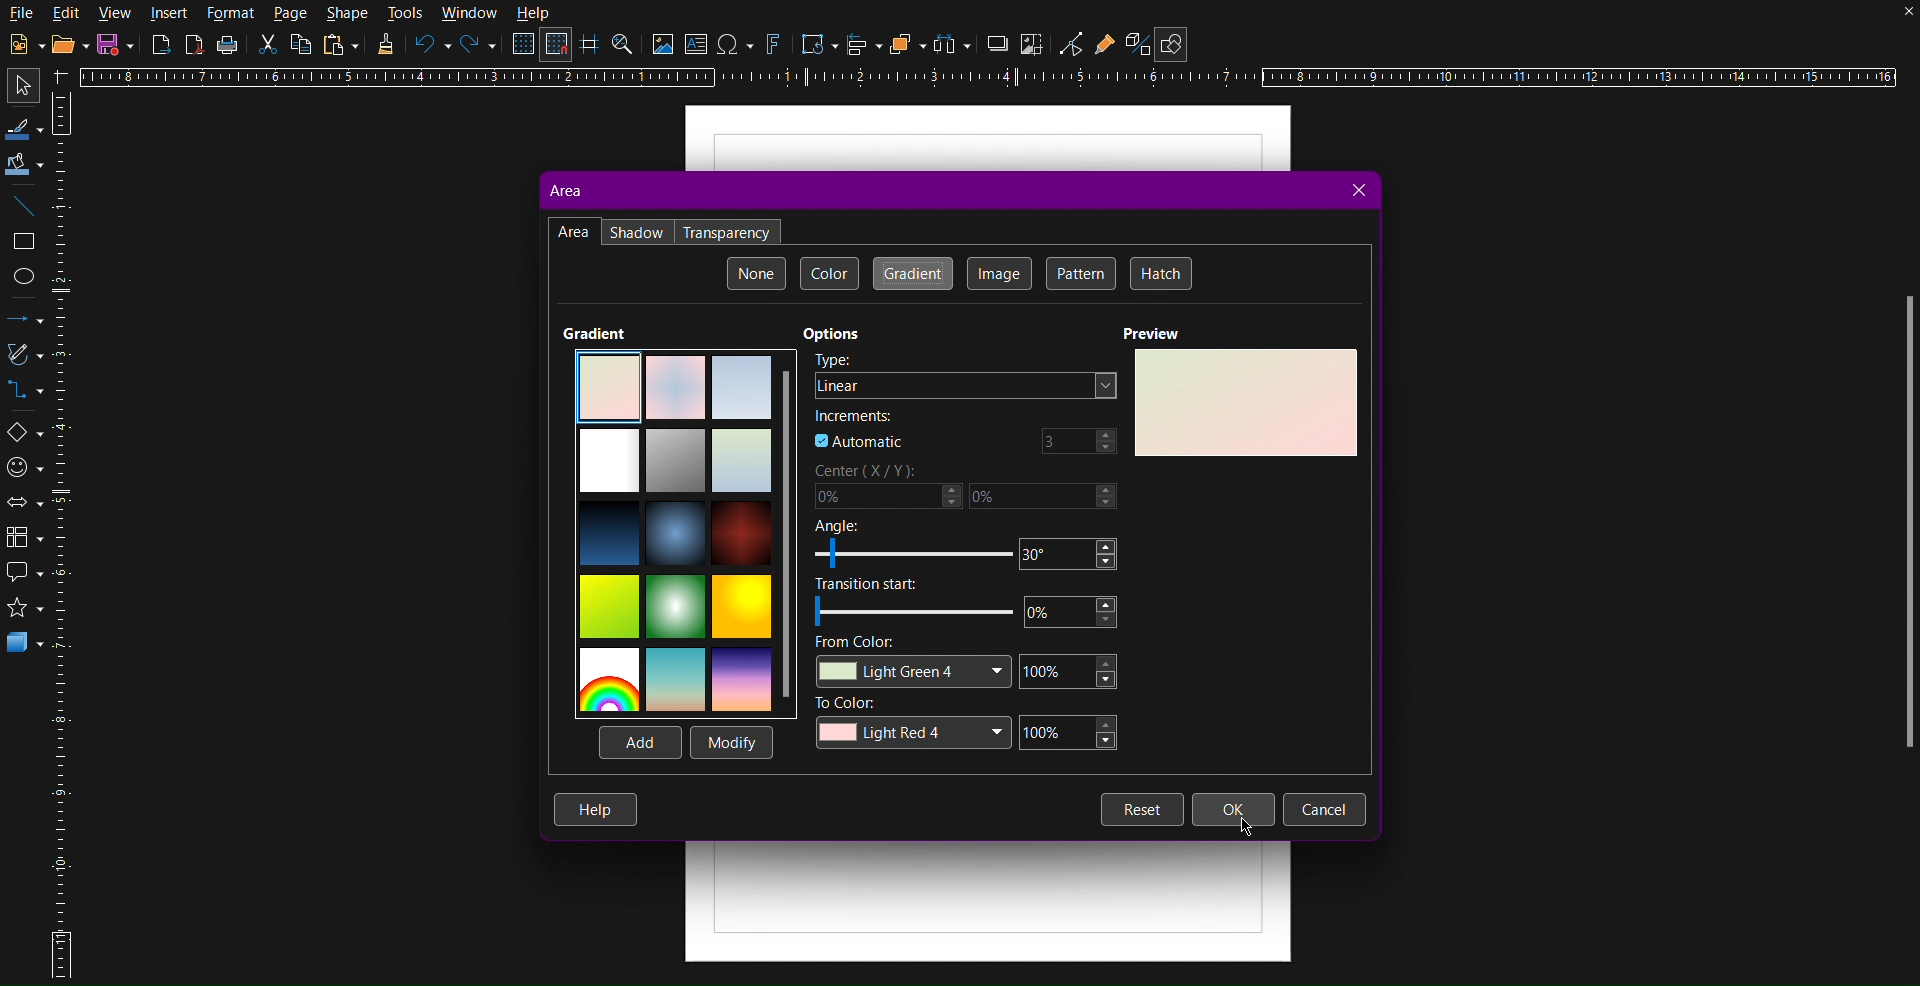 This screenshot has width=1920, height=986. I want to click on Shadow, so click(998, 46).